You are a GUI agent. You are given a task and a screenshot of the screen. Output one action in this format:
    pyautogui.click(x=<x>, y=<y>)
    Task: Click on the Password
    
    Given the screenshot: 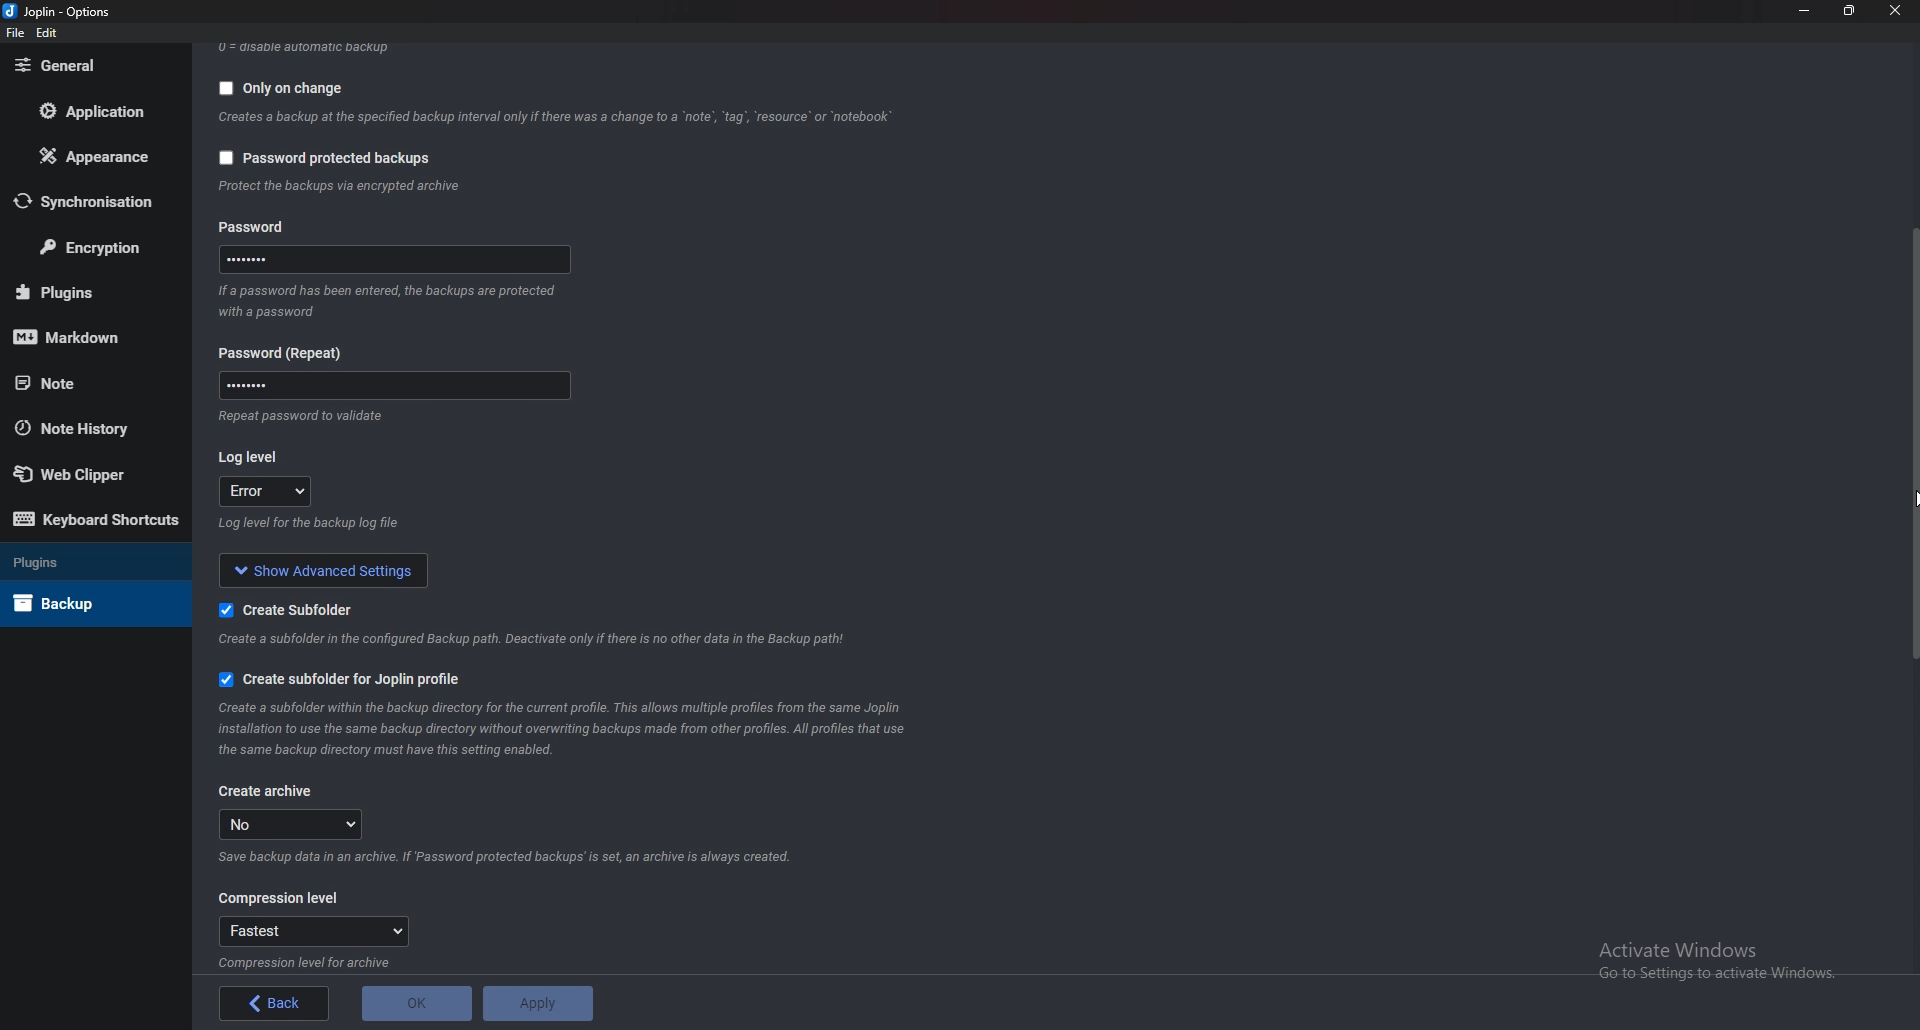 What is the action you would take?
    pyautogui.click(x=390, y=388)
    